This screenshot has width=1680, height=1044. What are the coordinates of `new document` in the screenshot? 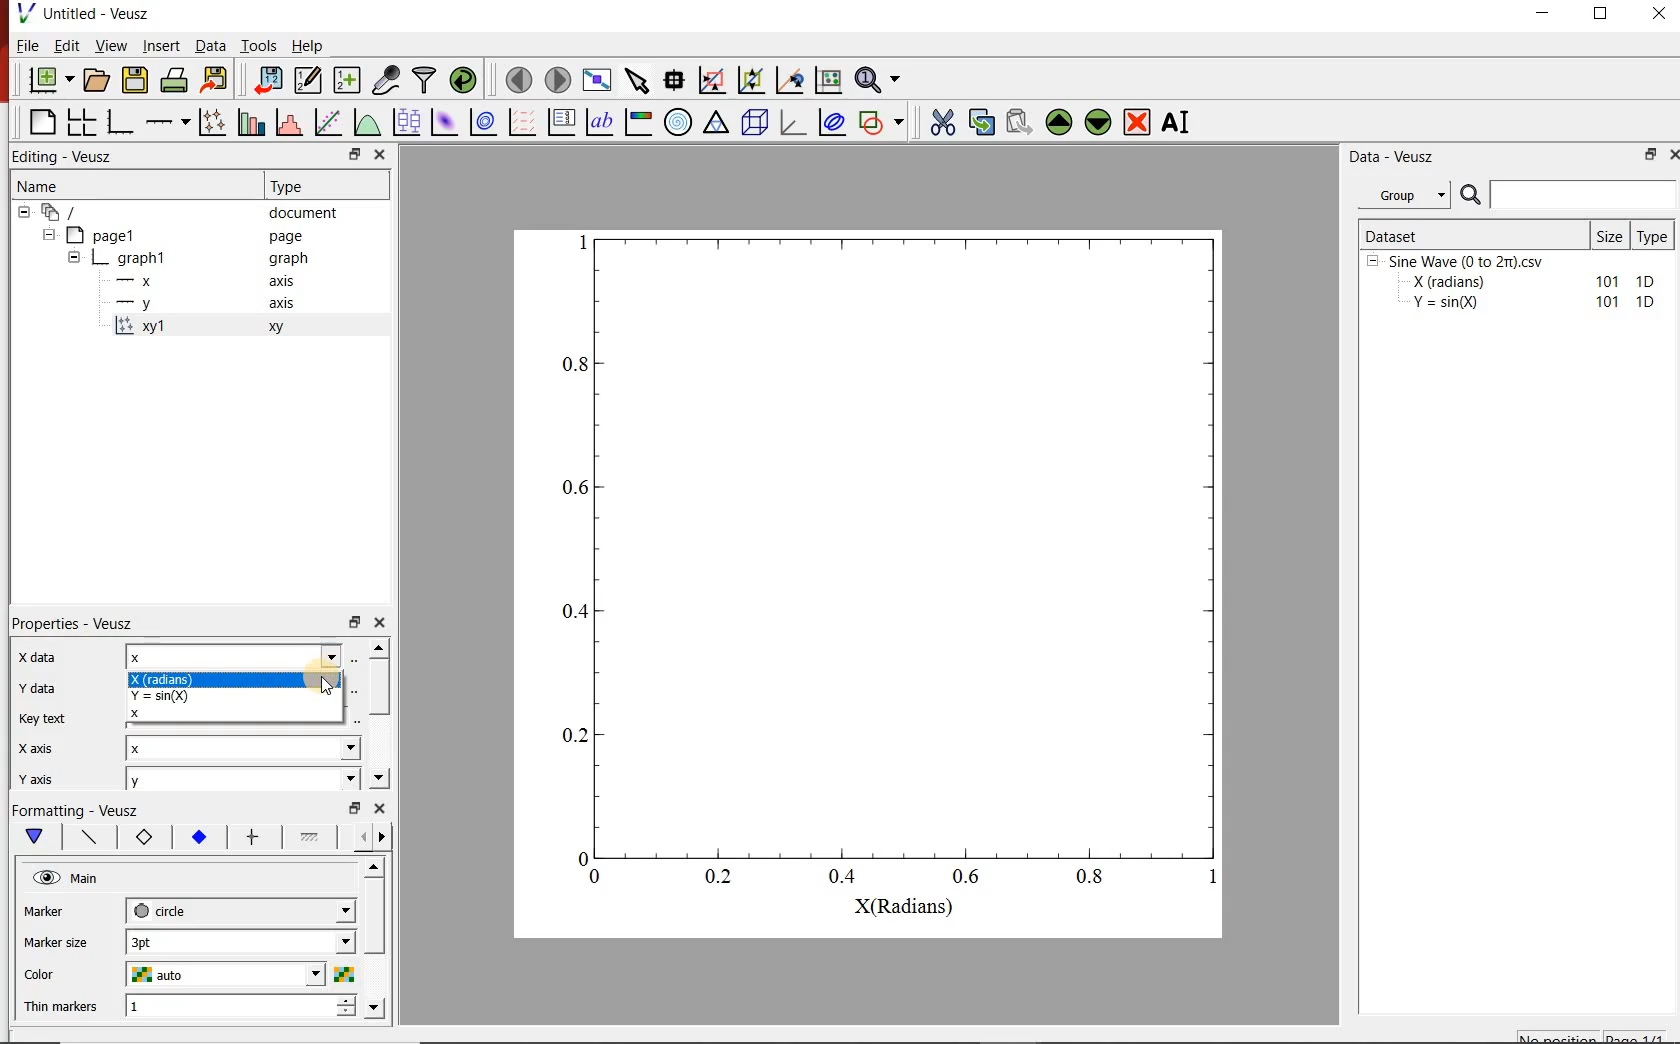 It's located at (51, 81).